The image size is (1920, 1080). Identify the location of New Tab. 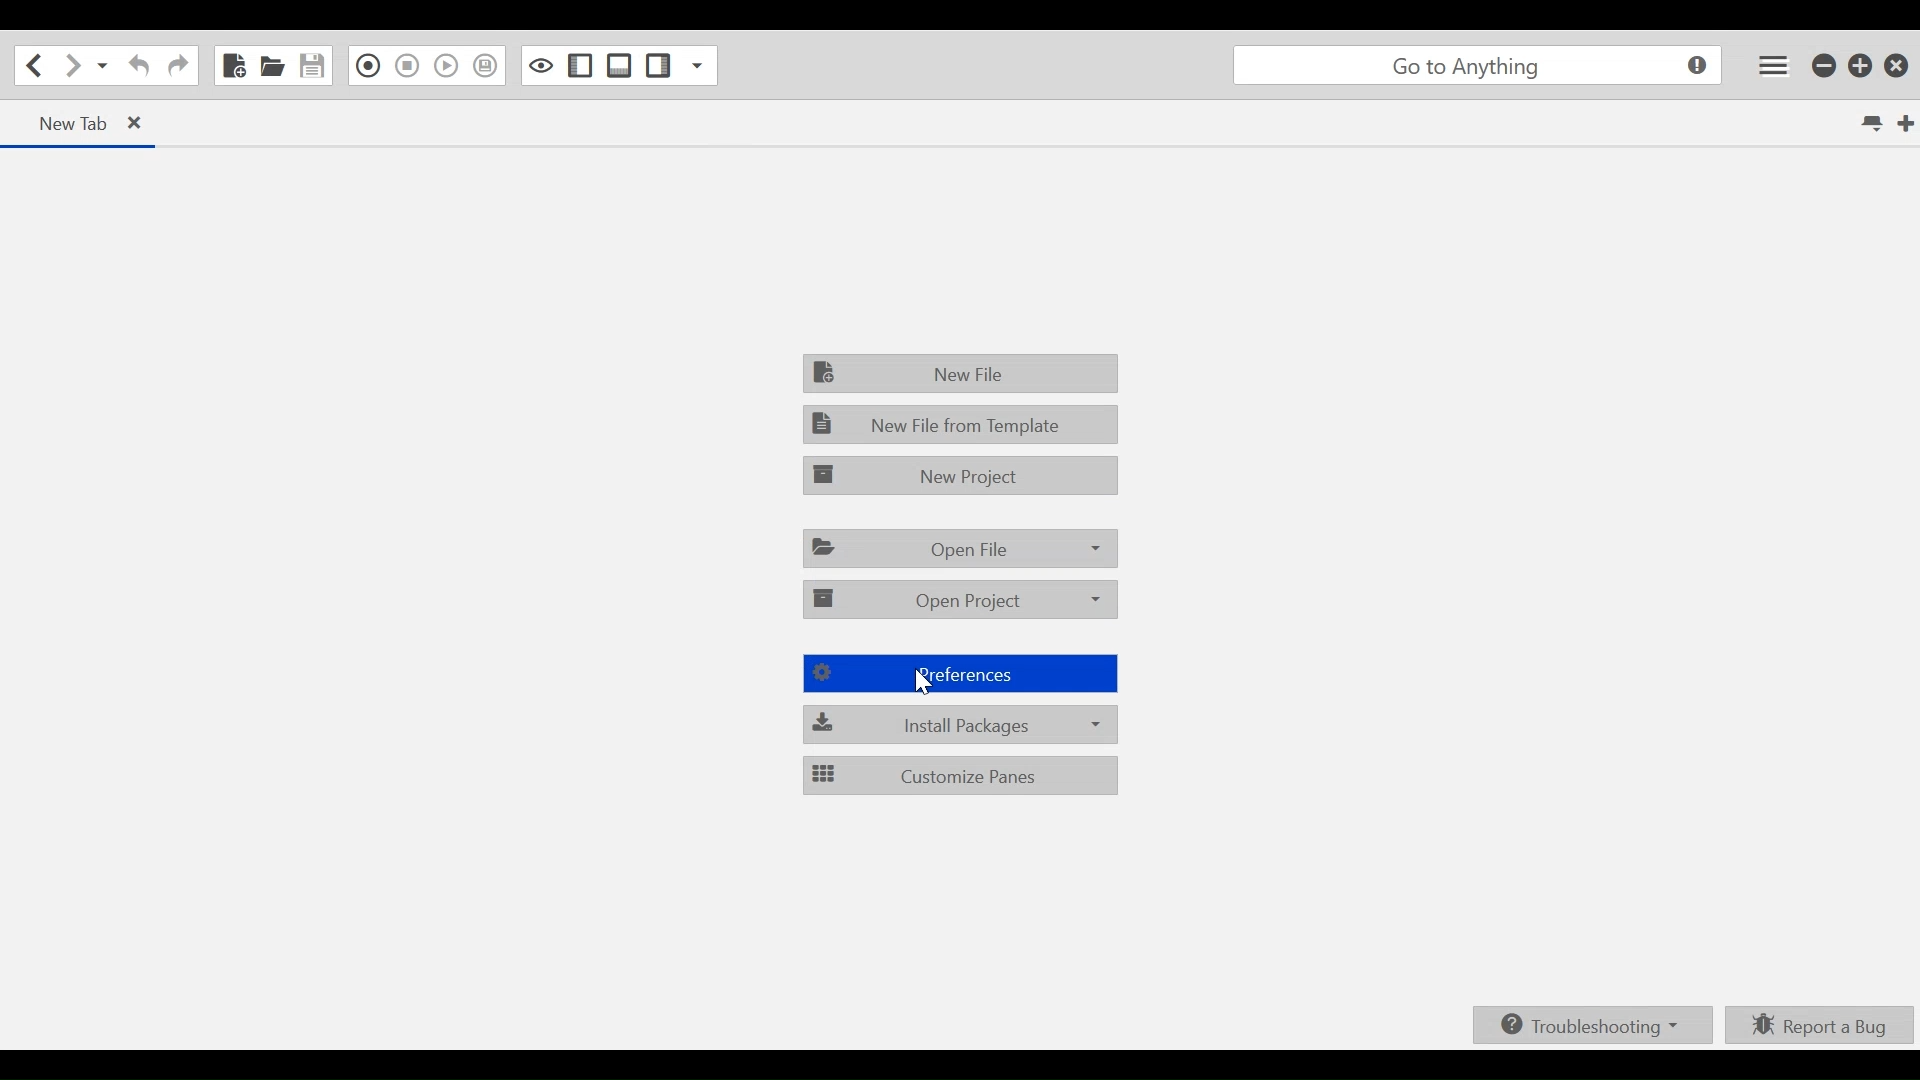
(1903, 122).